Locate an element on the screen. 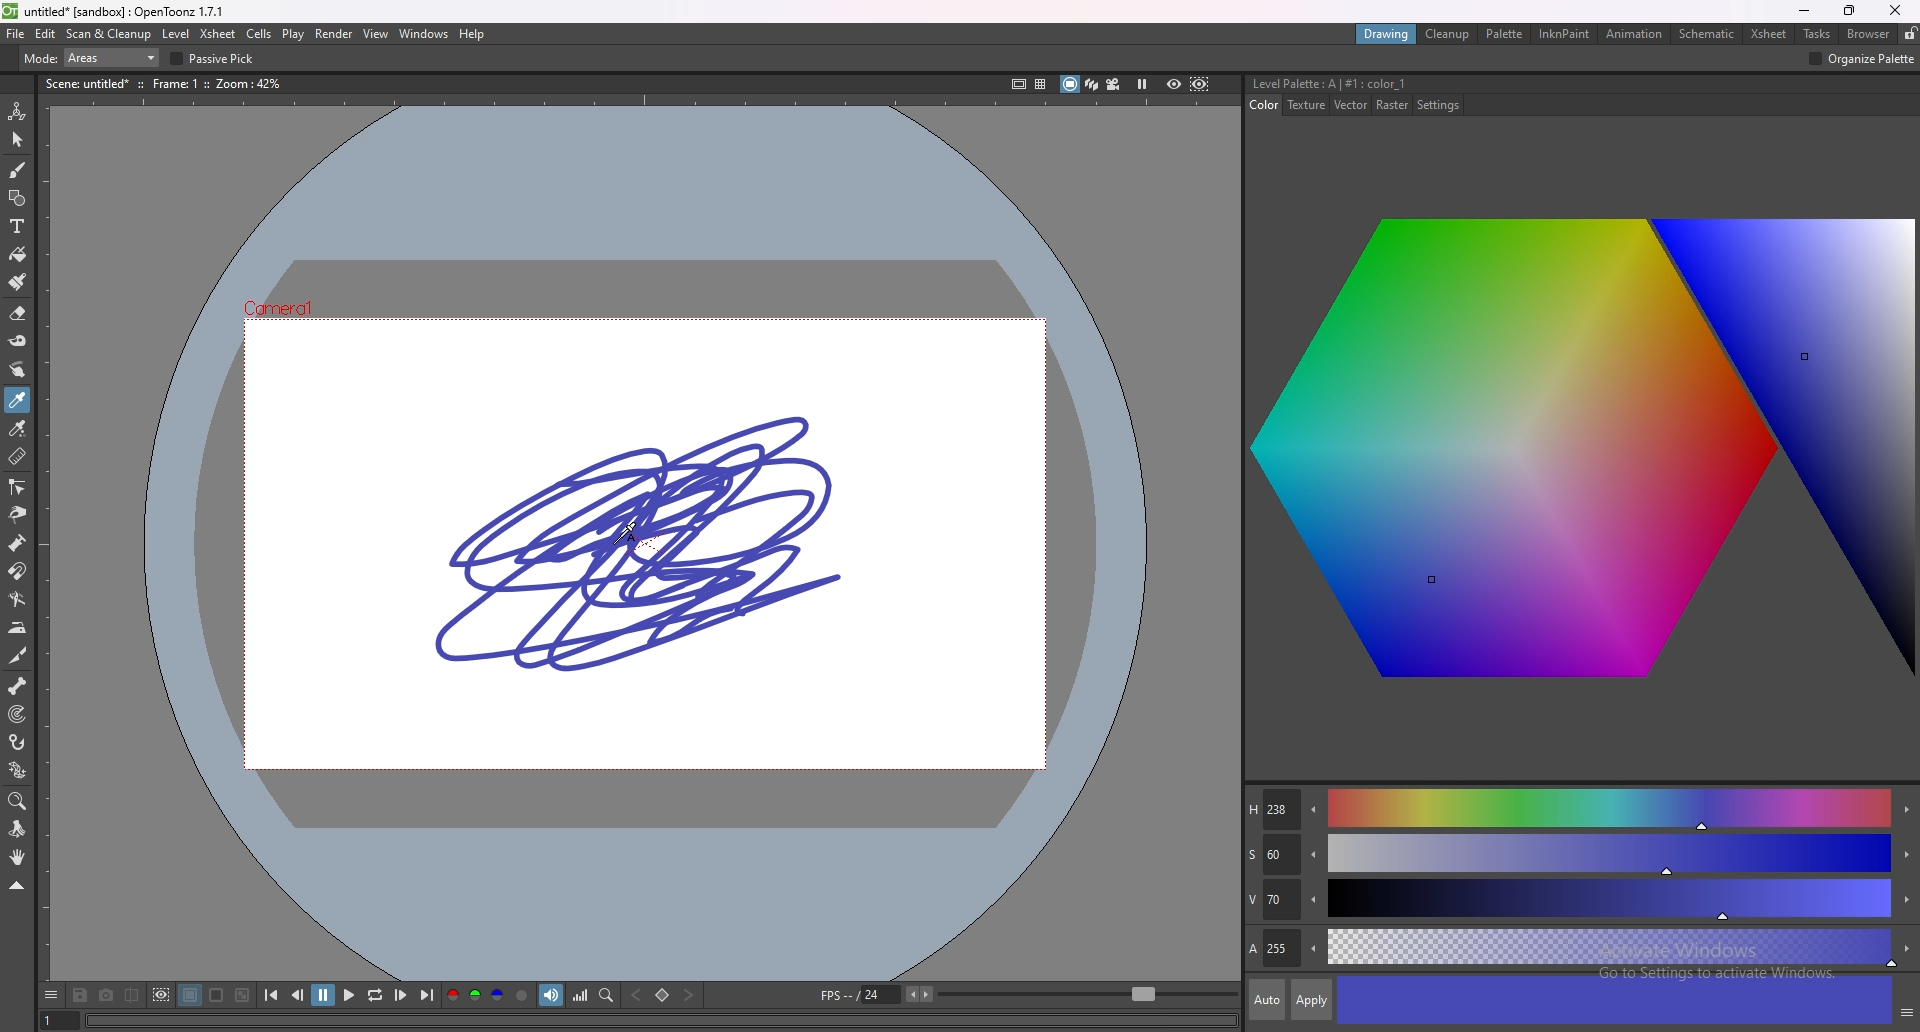 This screenshot has width=1920, height=1032. hook tool is located at coordinates (18, 741).